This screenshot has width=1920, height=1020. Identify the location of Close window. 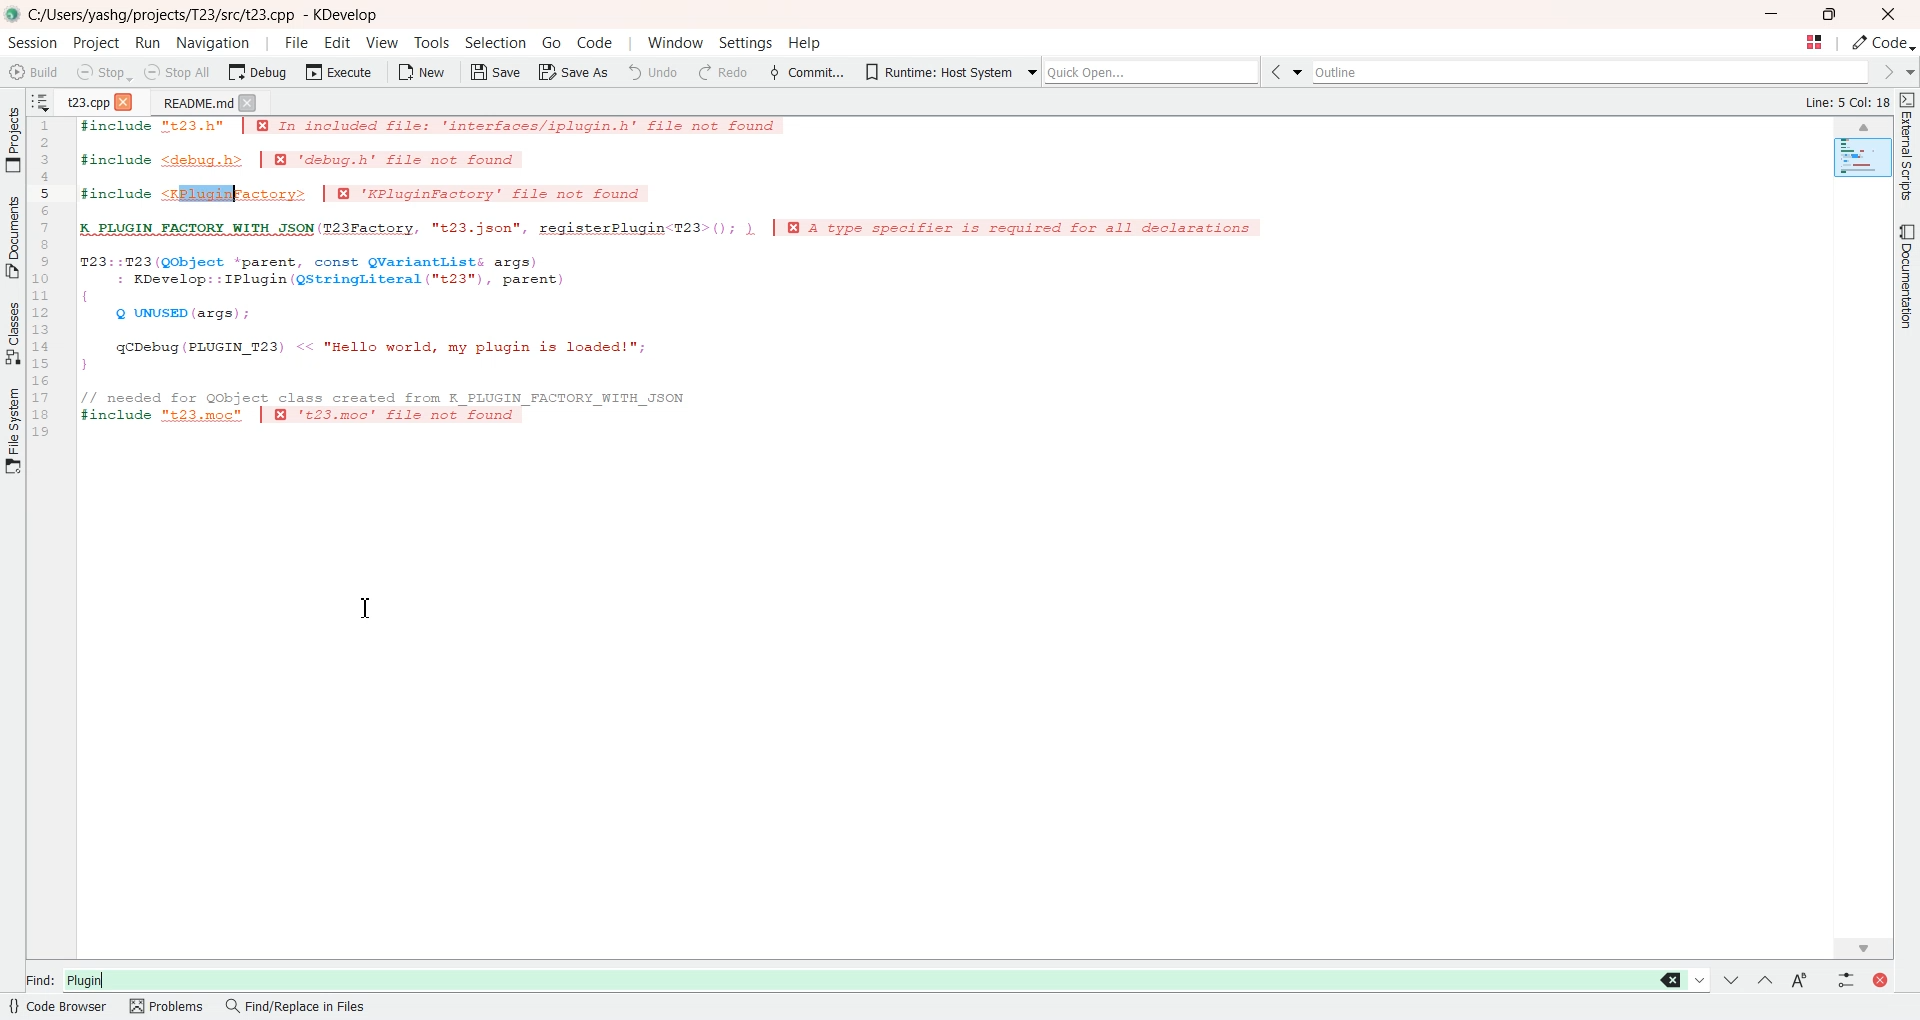
(1877, 978).